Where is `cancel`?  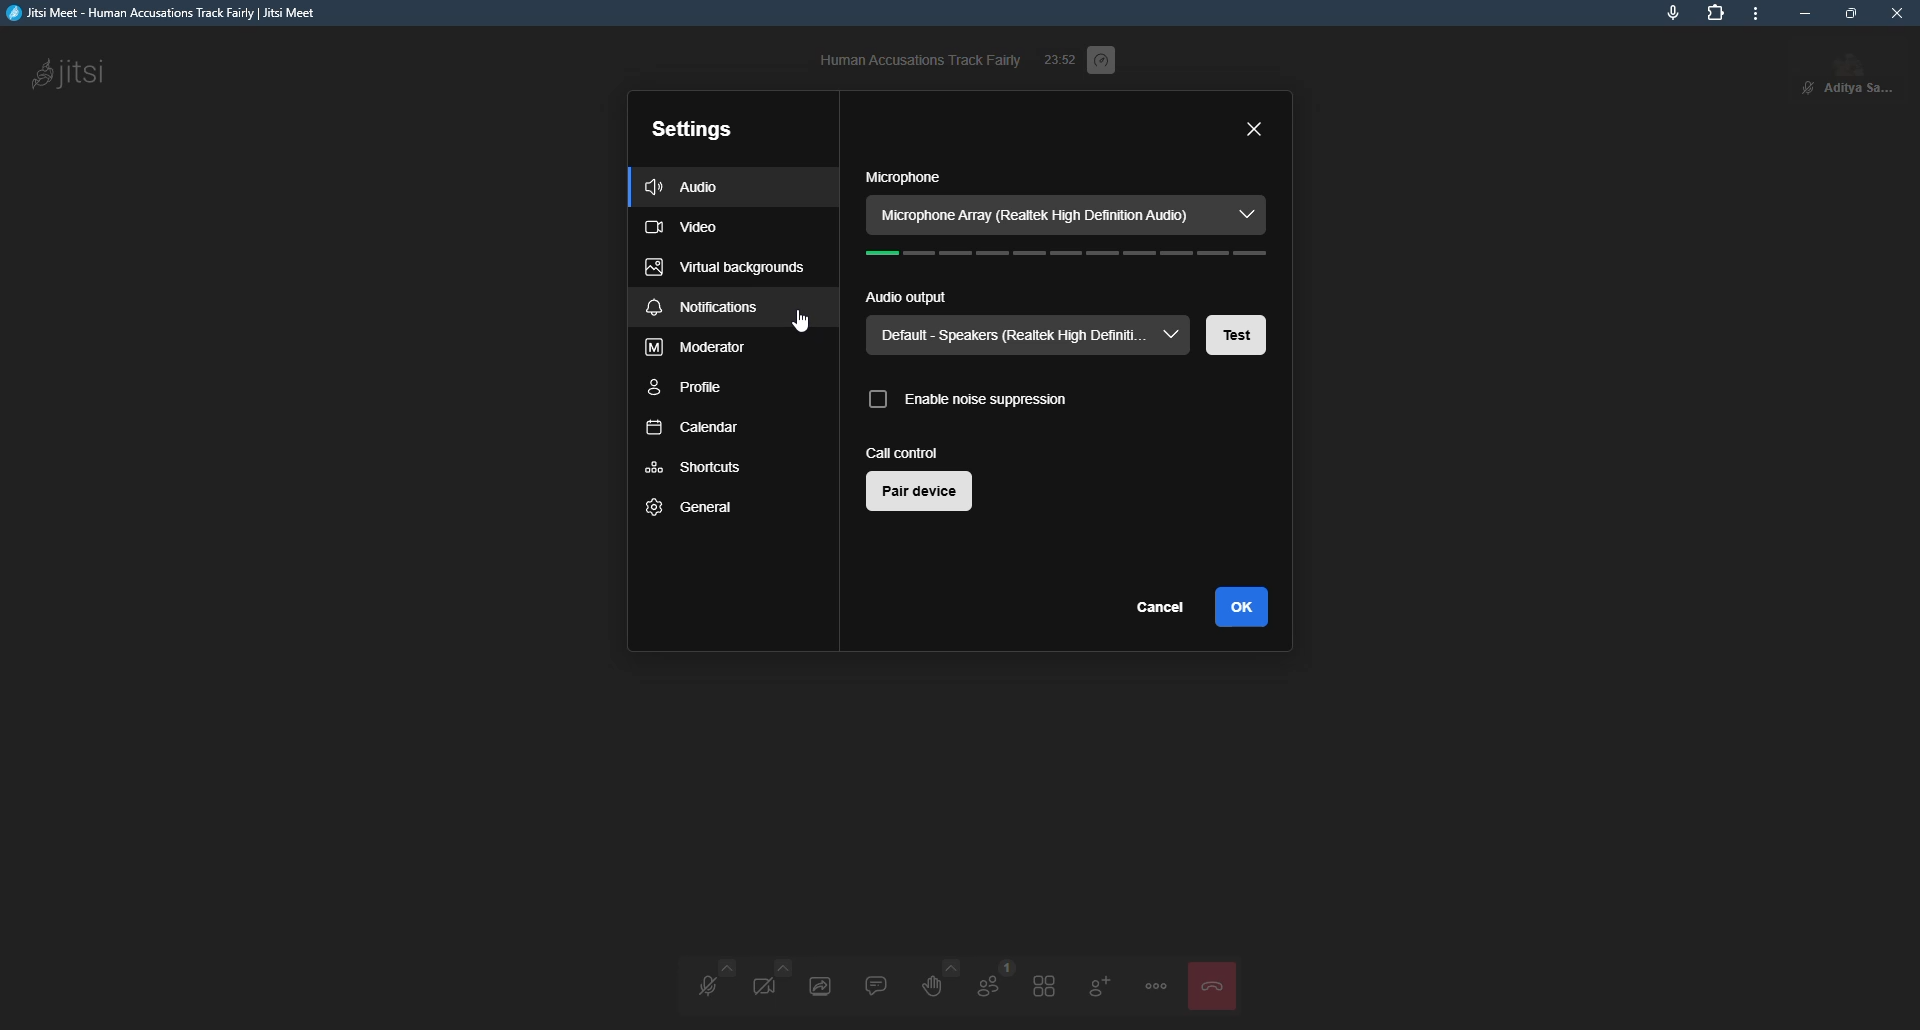
cancel is located at coordinates (1158, 605).